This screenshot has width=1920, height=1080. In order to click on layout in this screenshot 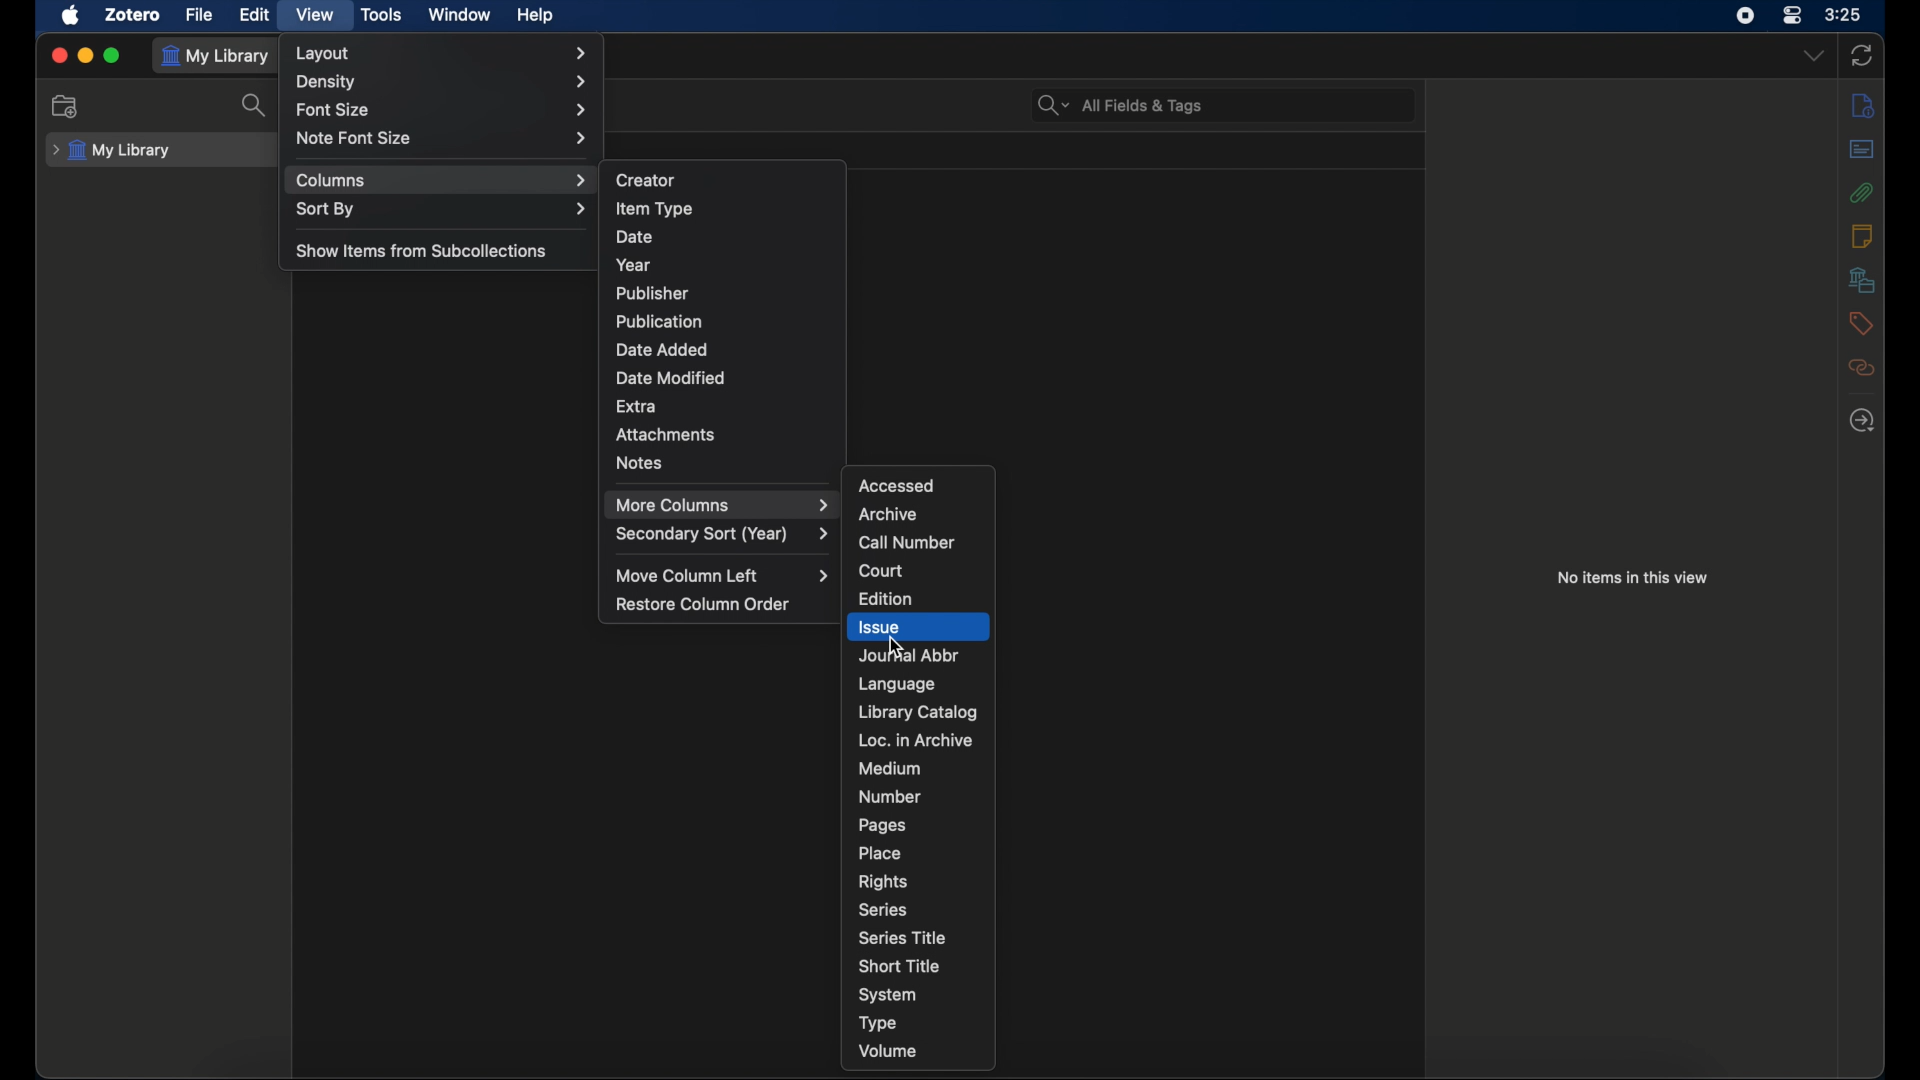, I will do `click(443, 54)`.